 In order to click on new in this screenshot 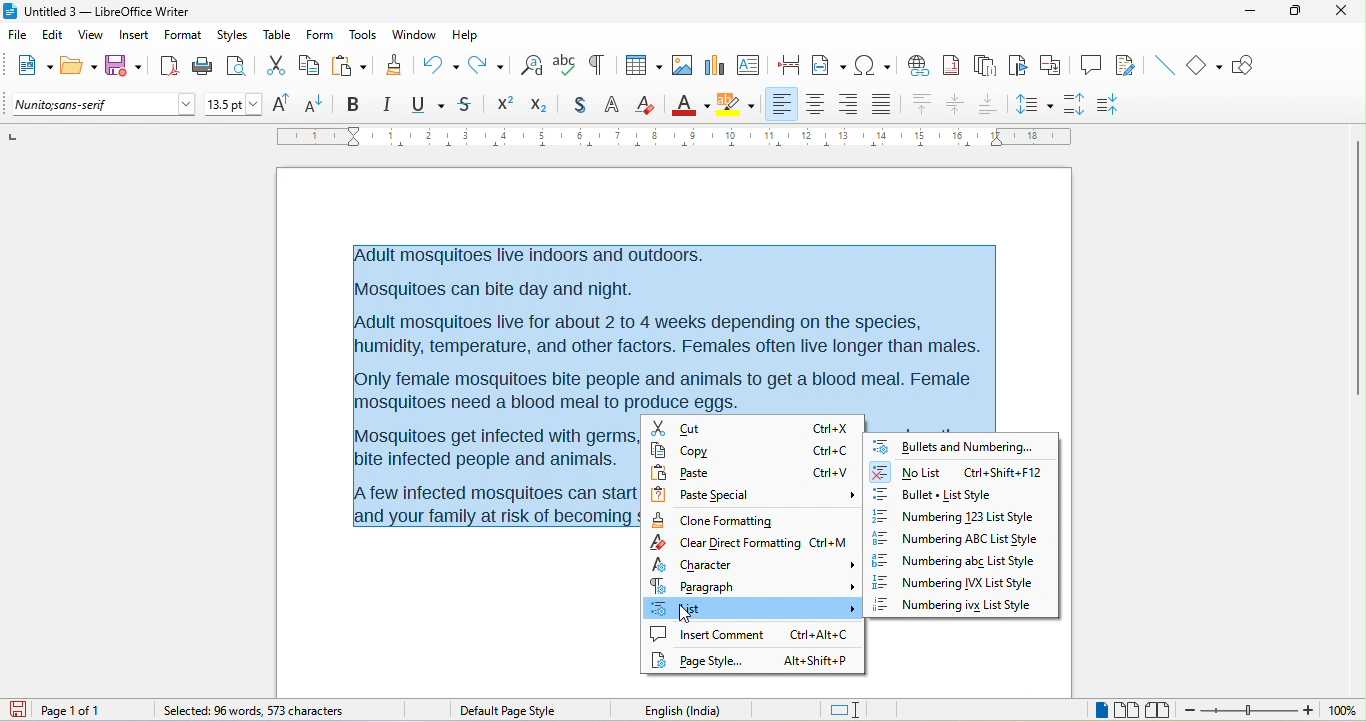, I will do `click(30, 67)`.